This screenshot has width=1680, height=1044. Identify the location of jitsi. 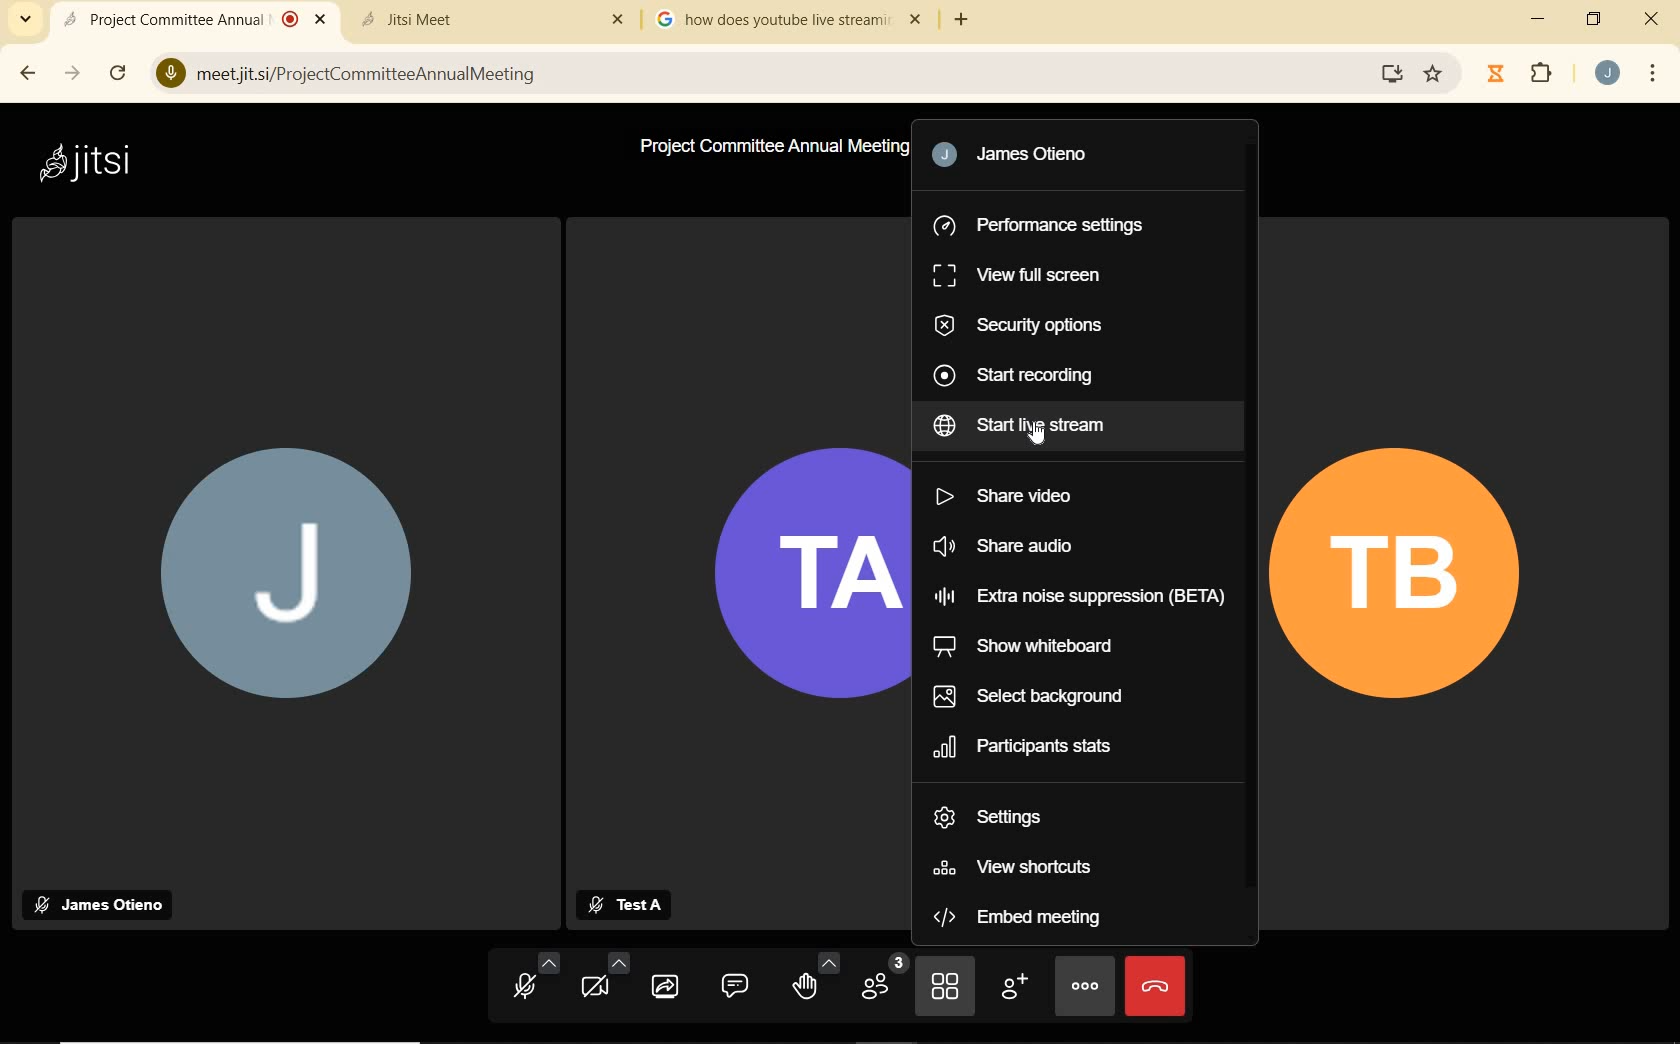
(103, 171).